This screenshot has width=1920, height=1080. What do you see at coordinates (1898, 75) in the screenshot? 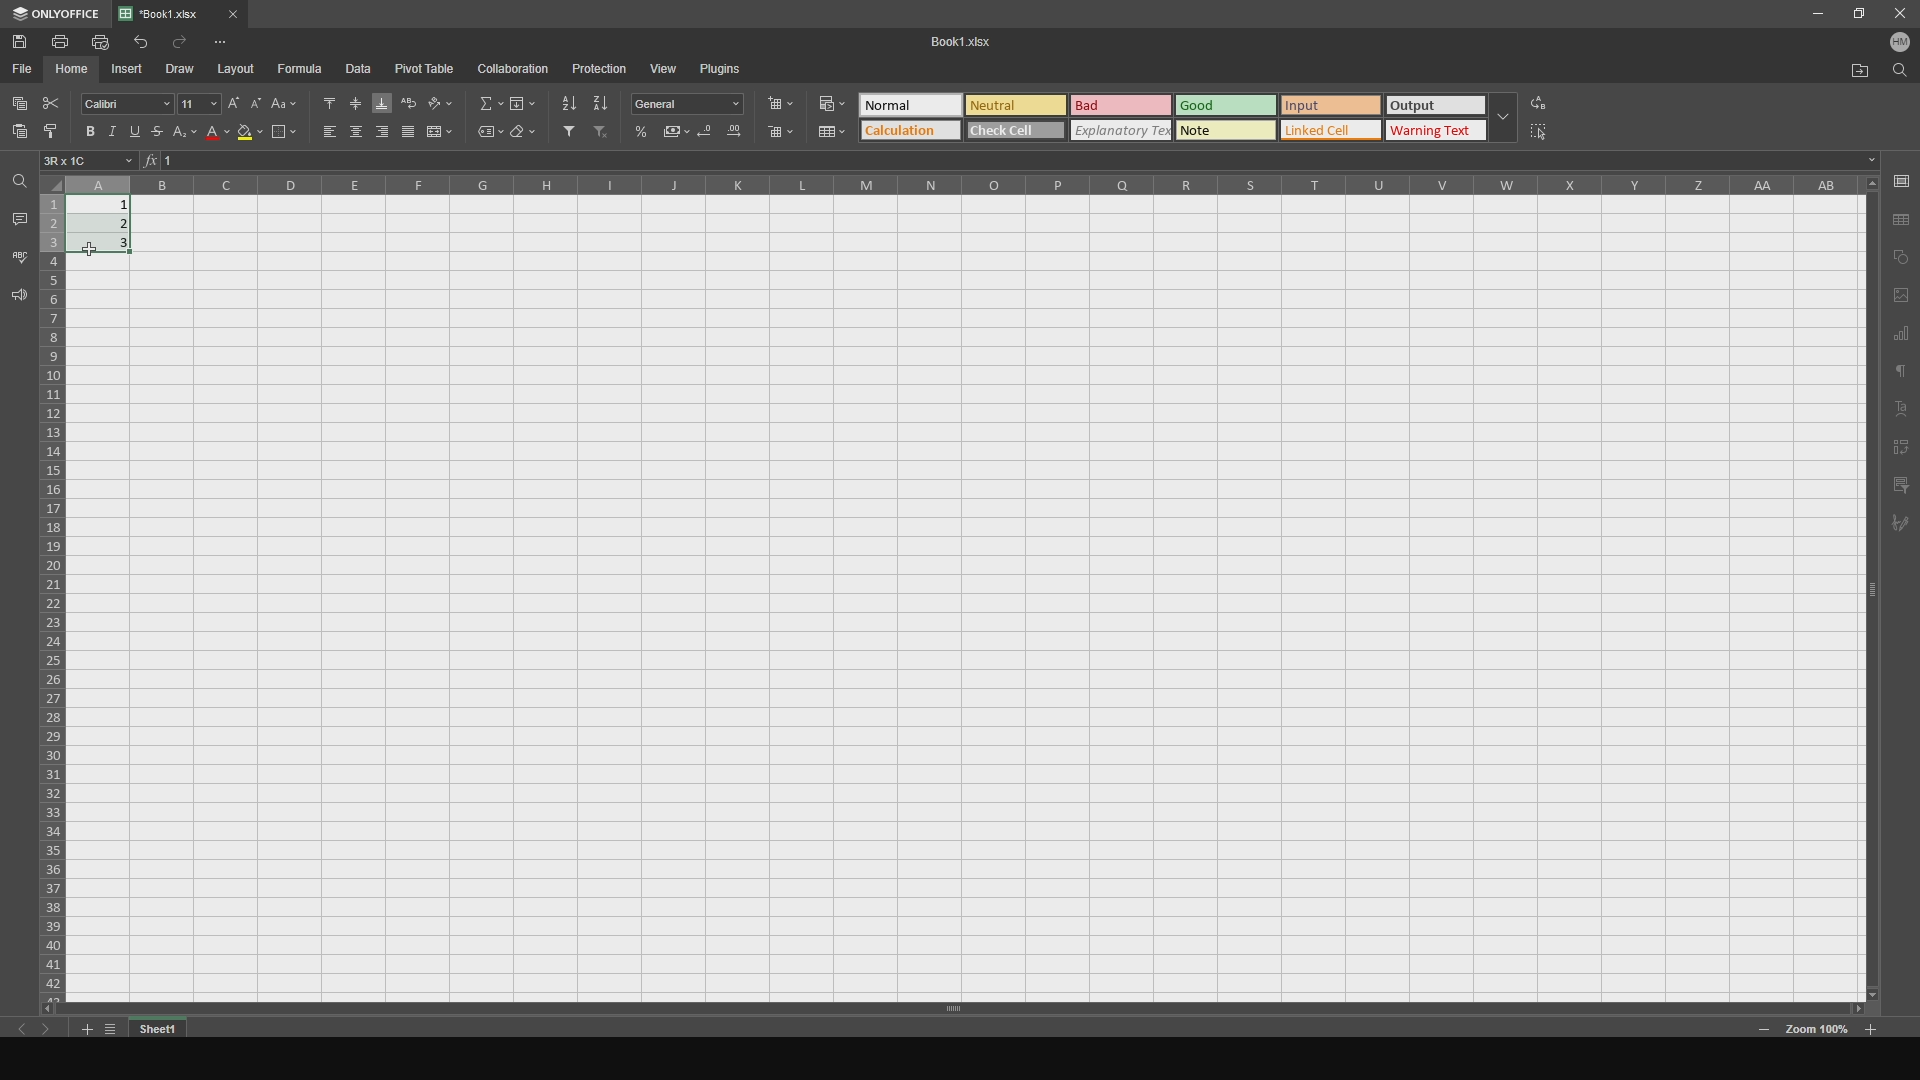
I see `find` at bounding box center [1898, 75].